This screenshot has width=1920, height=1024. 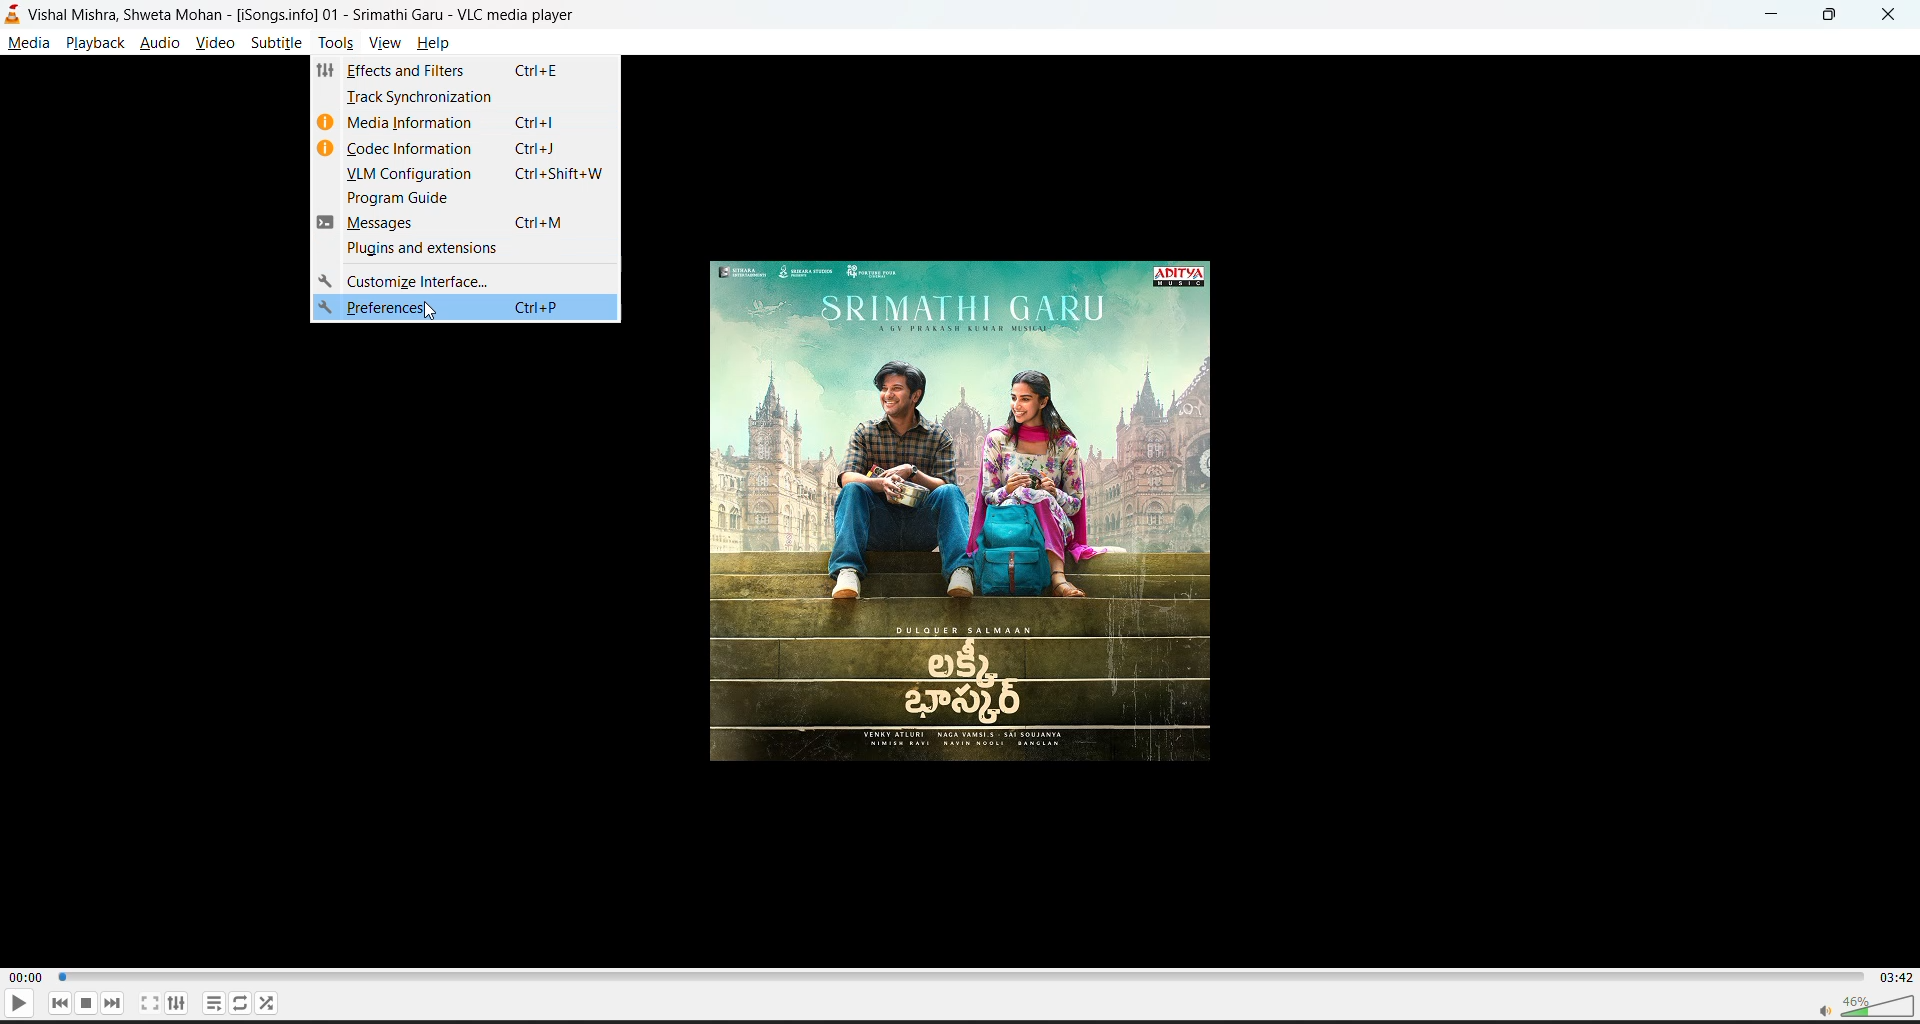 I want to click on help, so click(x=439, y=43).